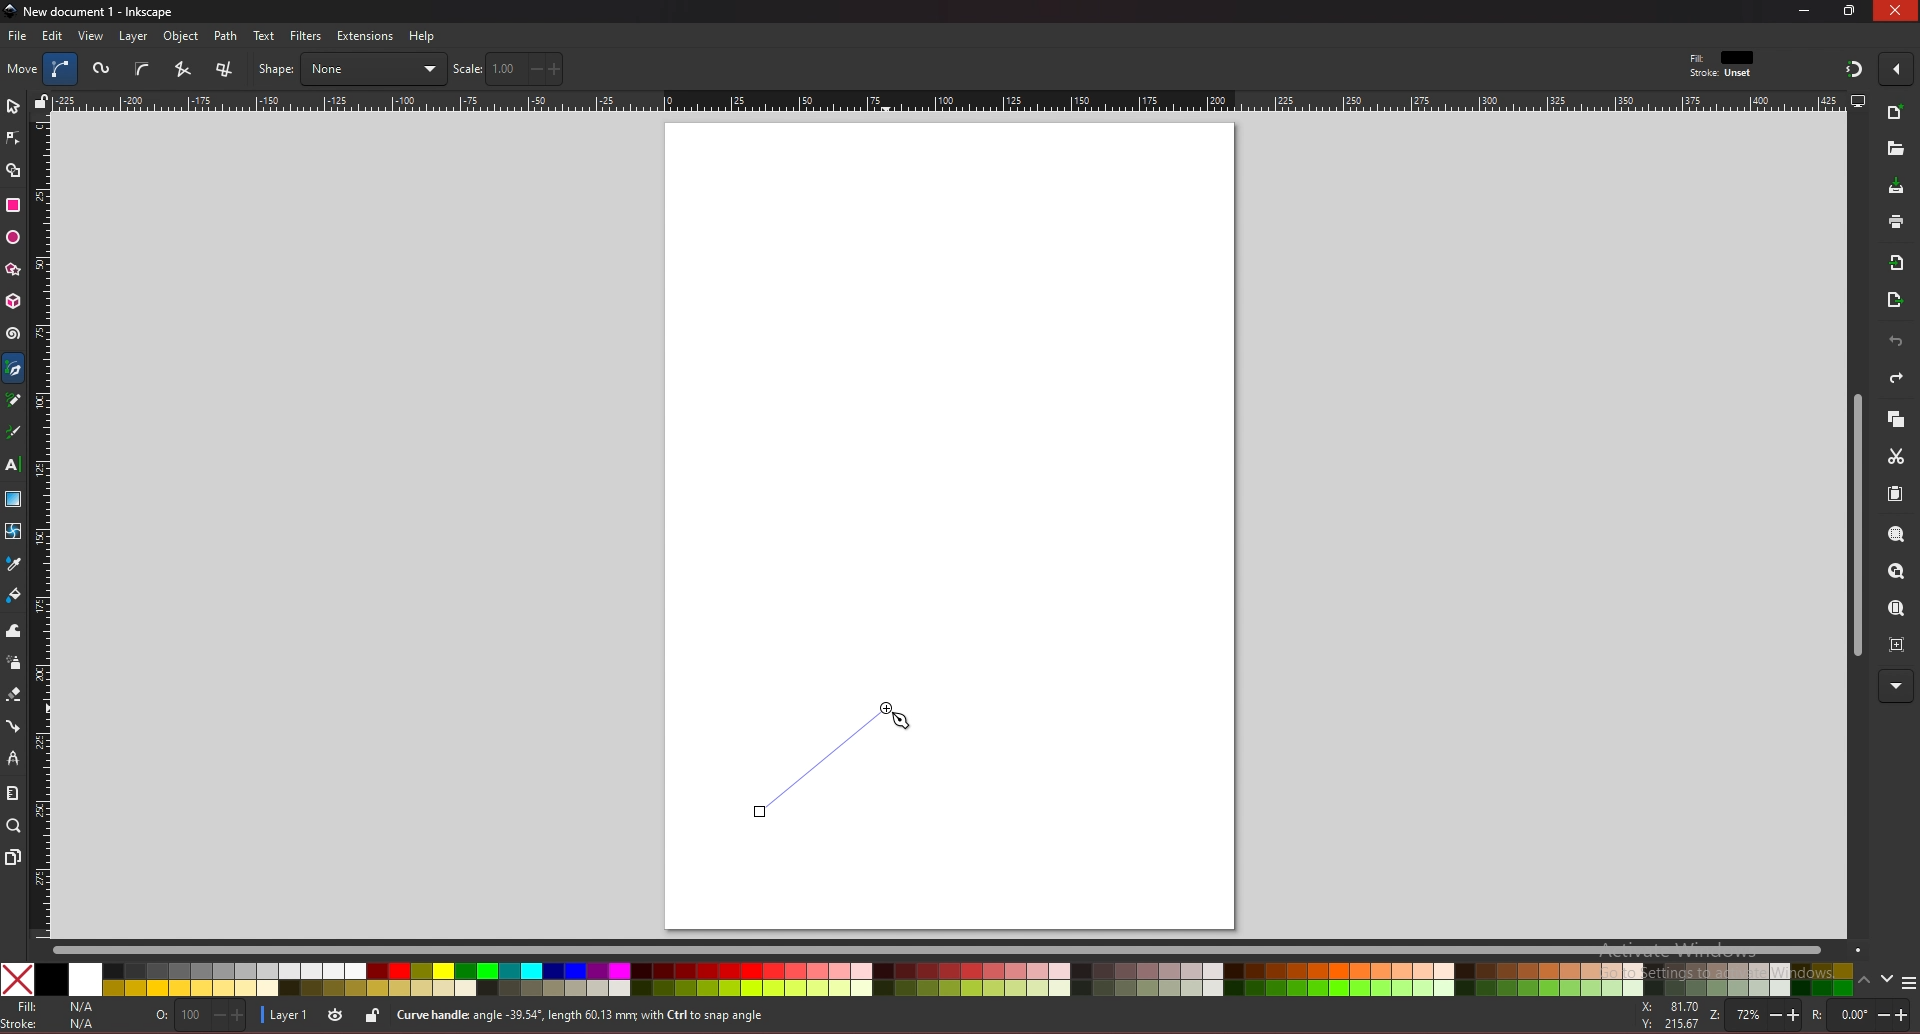 Image resolution: width=1920 pixels, height=1034 pixels. What do you see at coordinates (1896, 10) in the screenshot?
I see `close` at bounding box center [1896, 10].